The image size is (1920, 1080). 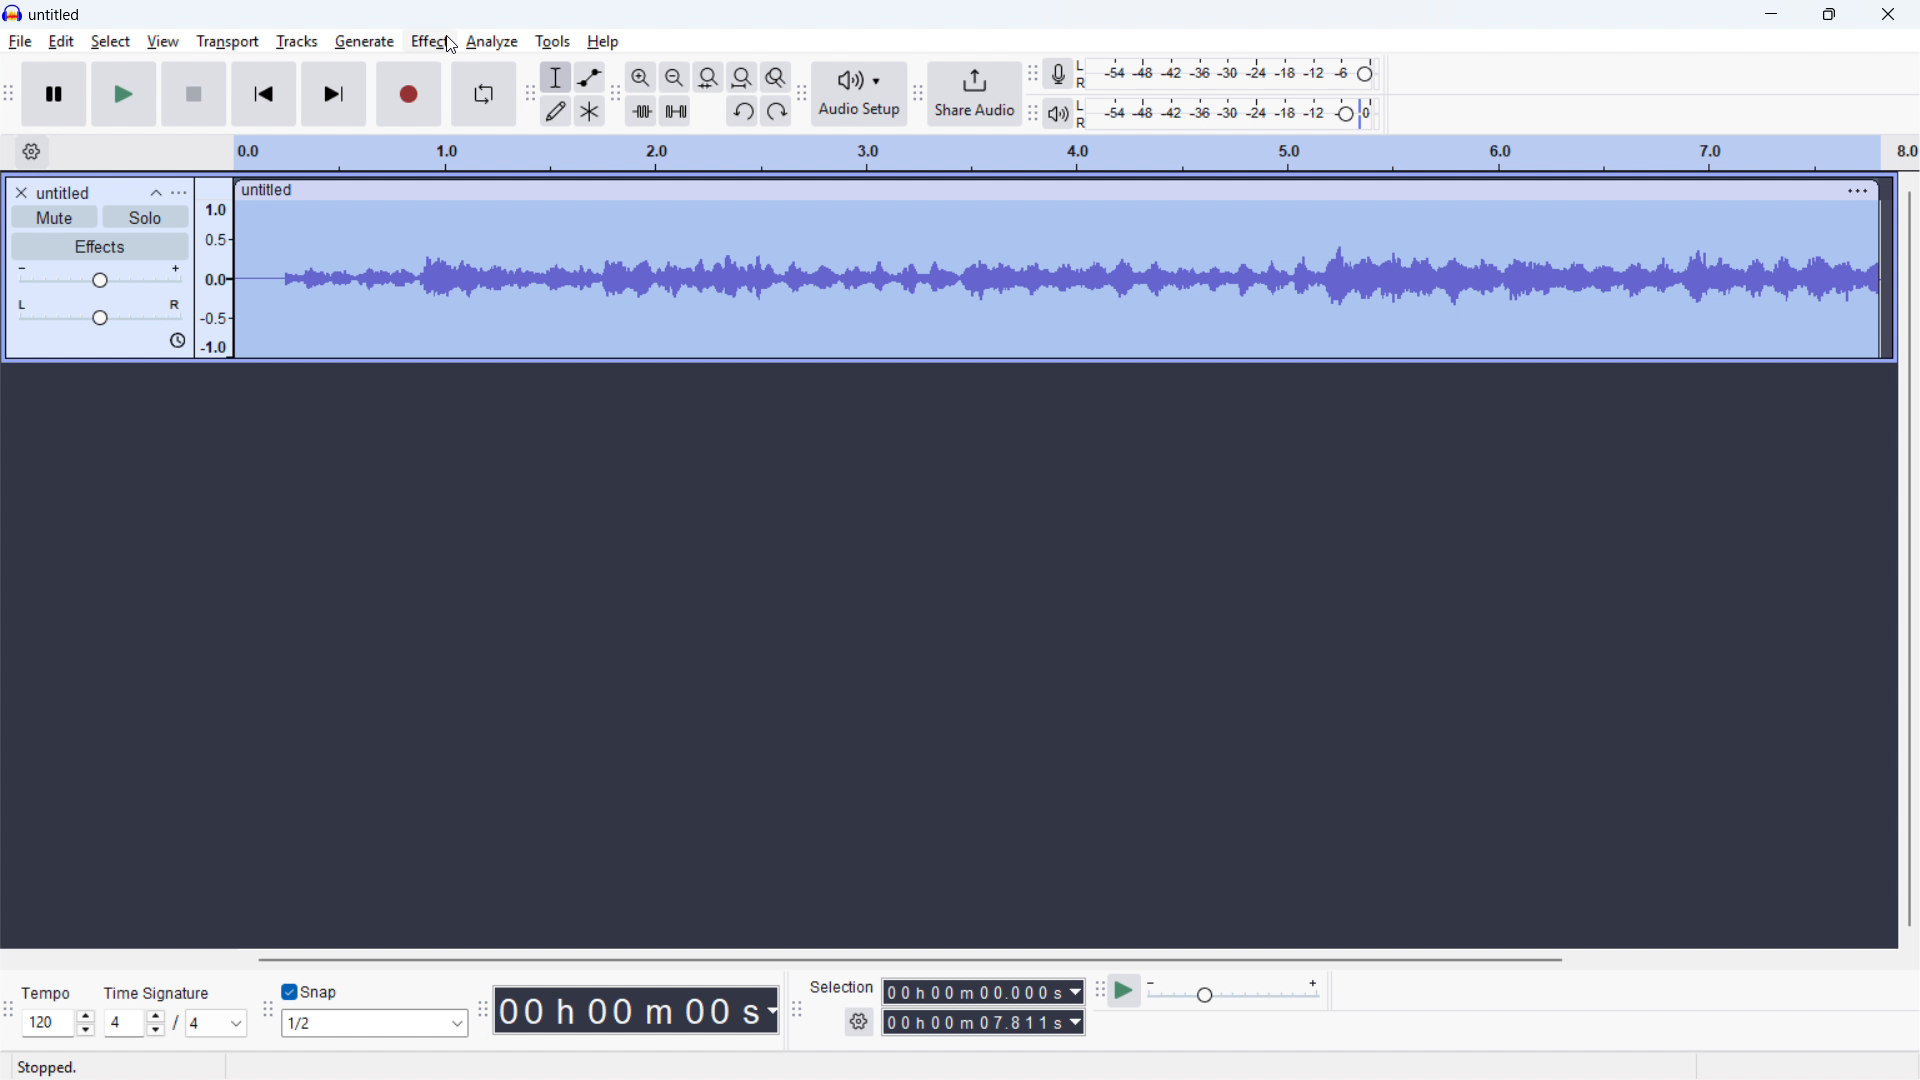 I want to click on project title, so click(x=56, y=14).